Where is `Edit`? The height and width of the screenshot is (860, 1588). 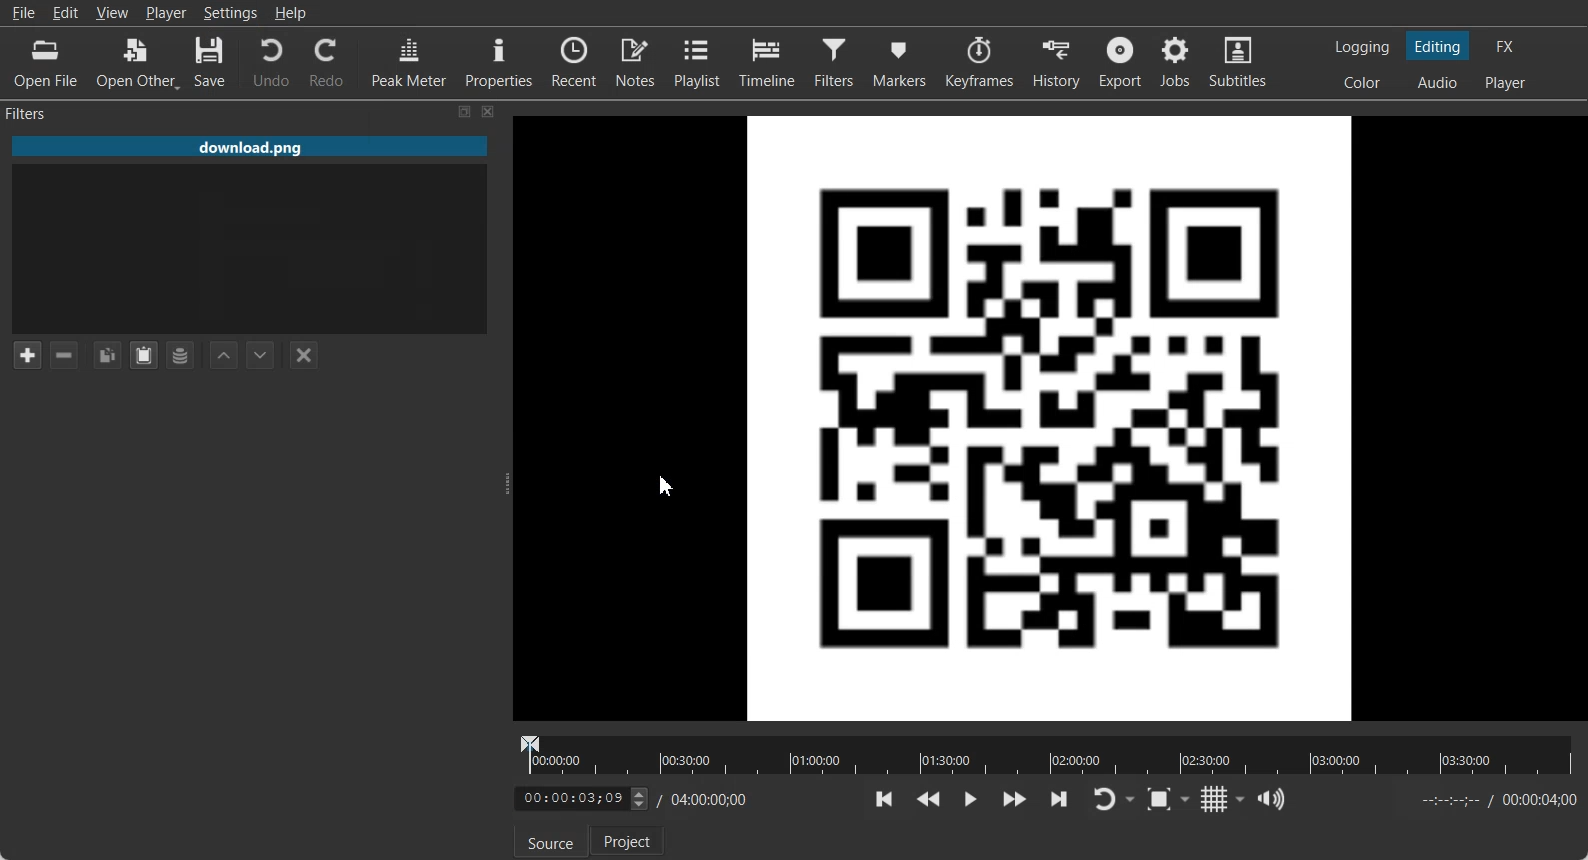 Edit is located at coordinates (67, 12).